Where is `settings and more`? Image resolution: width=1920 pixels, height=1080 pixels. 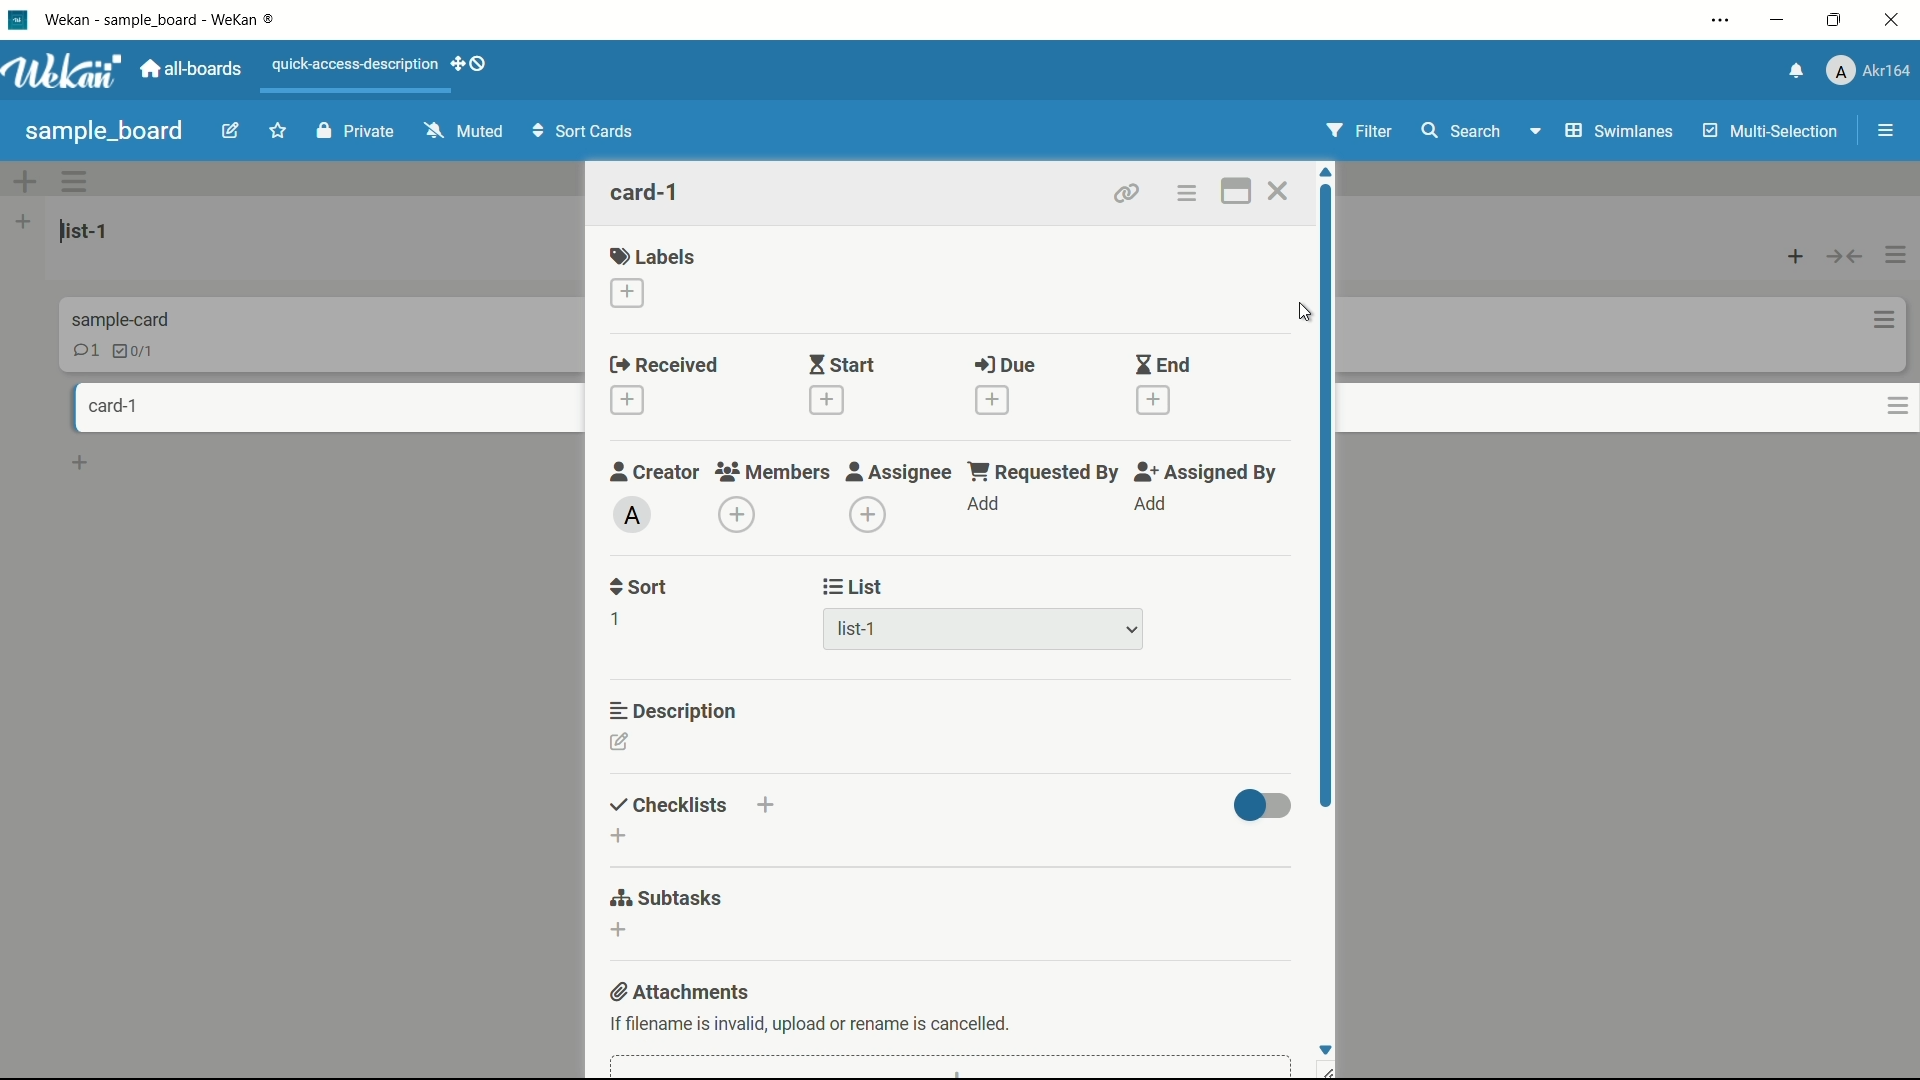 settings and more is located at coordinates (1717, 21).